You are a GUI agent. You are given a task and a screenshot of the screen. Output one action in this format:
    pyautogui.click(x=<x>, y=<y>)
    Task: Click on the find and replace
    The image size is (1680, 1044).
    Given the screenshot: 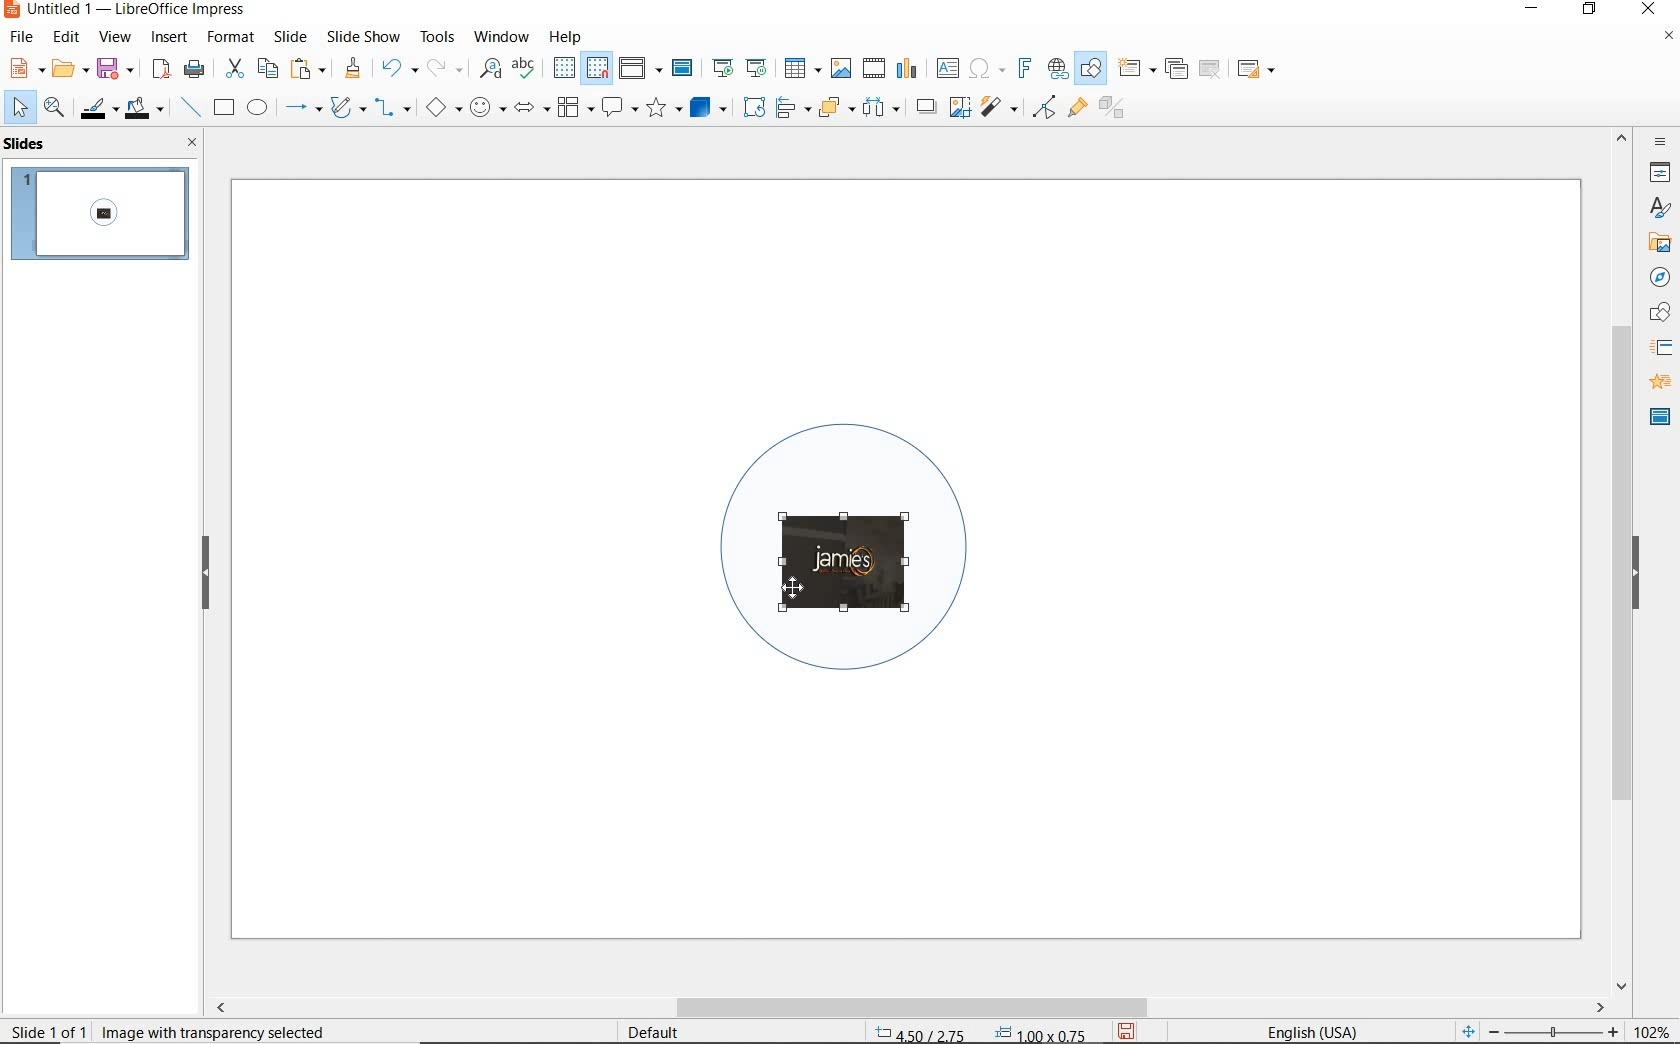 What is the action you would take?
    pyautogui.click(x=490, y=69)
    